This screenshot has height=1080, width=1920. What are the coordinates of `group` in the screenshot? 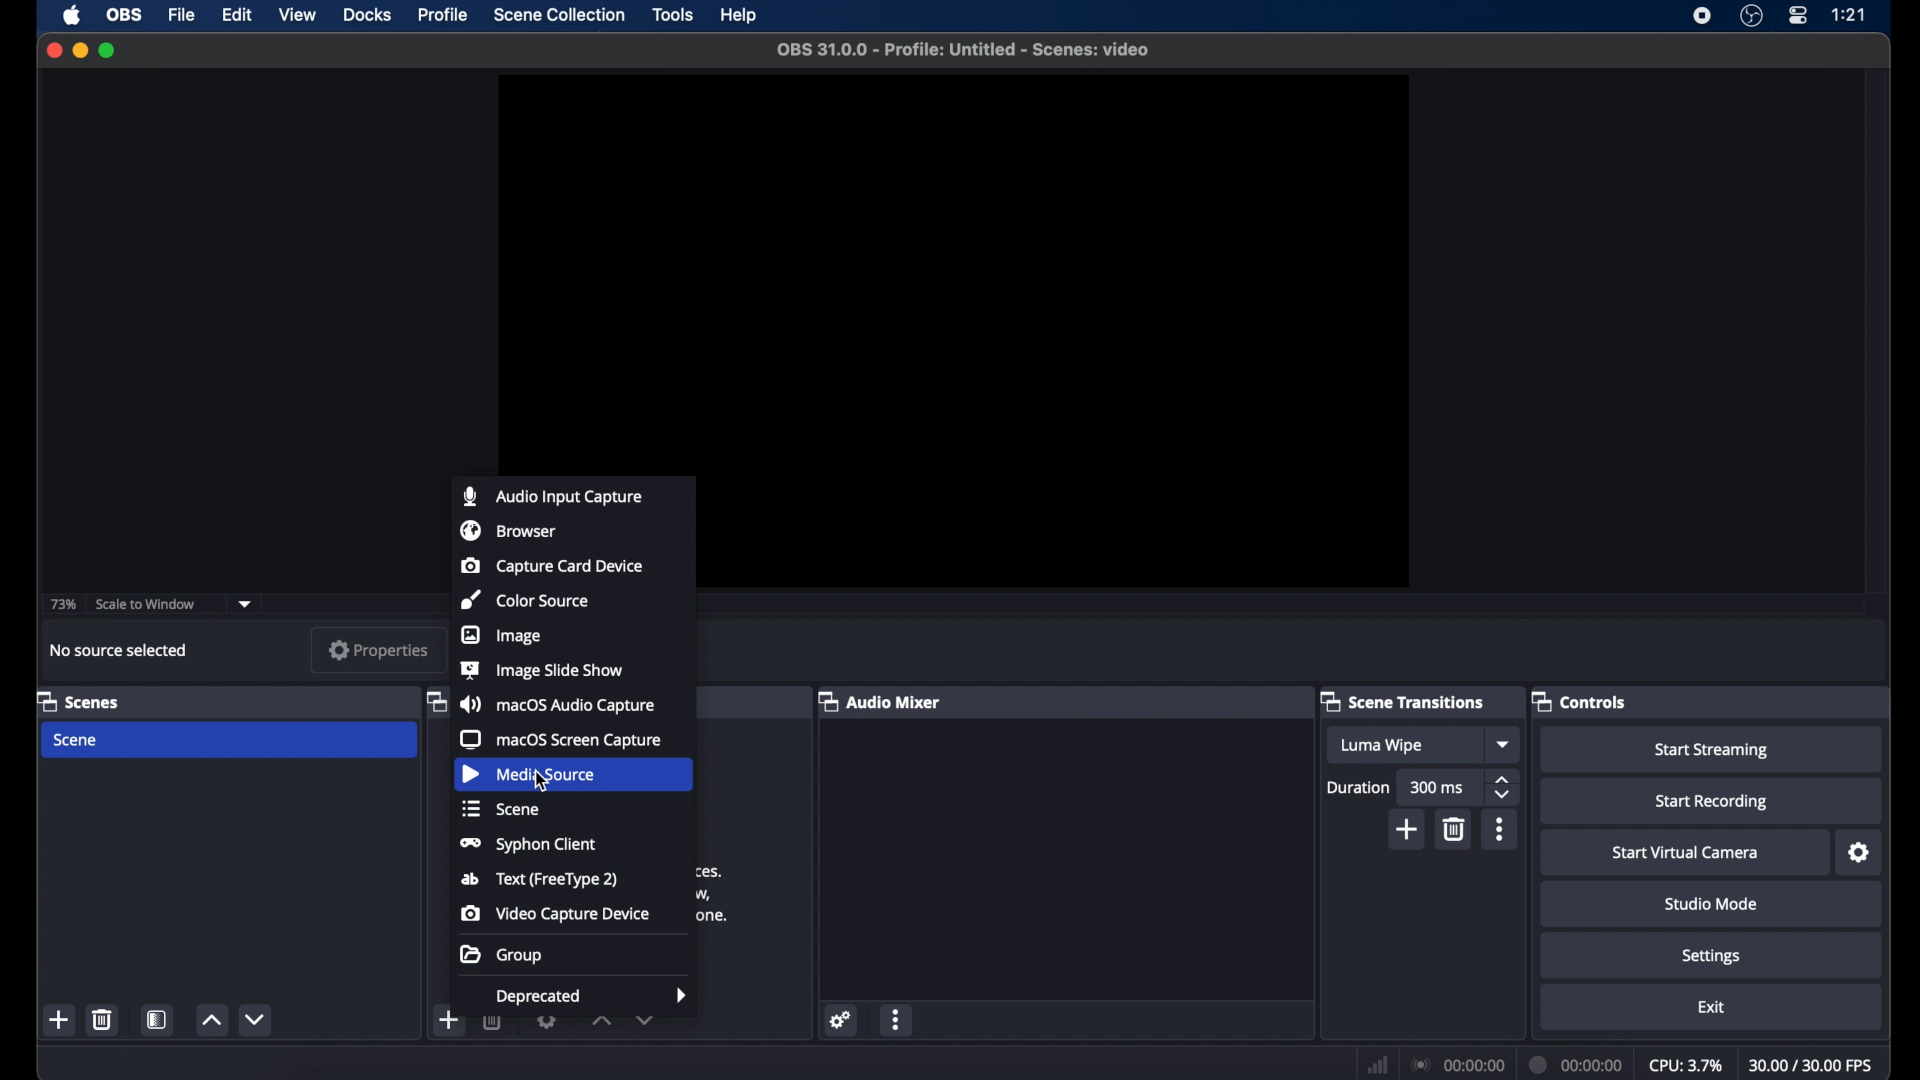 It's located at (500, 954).